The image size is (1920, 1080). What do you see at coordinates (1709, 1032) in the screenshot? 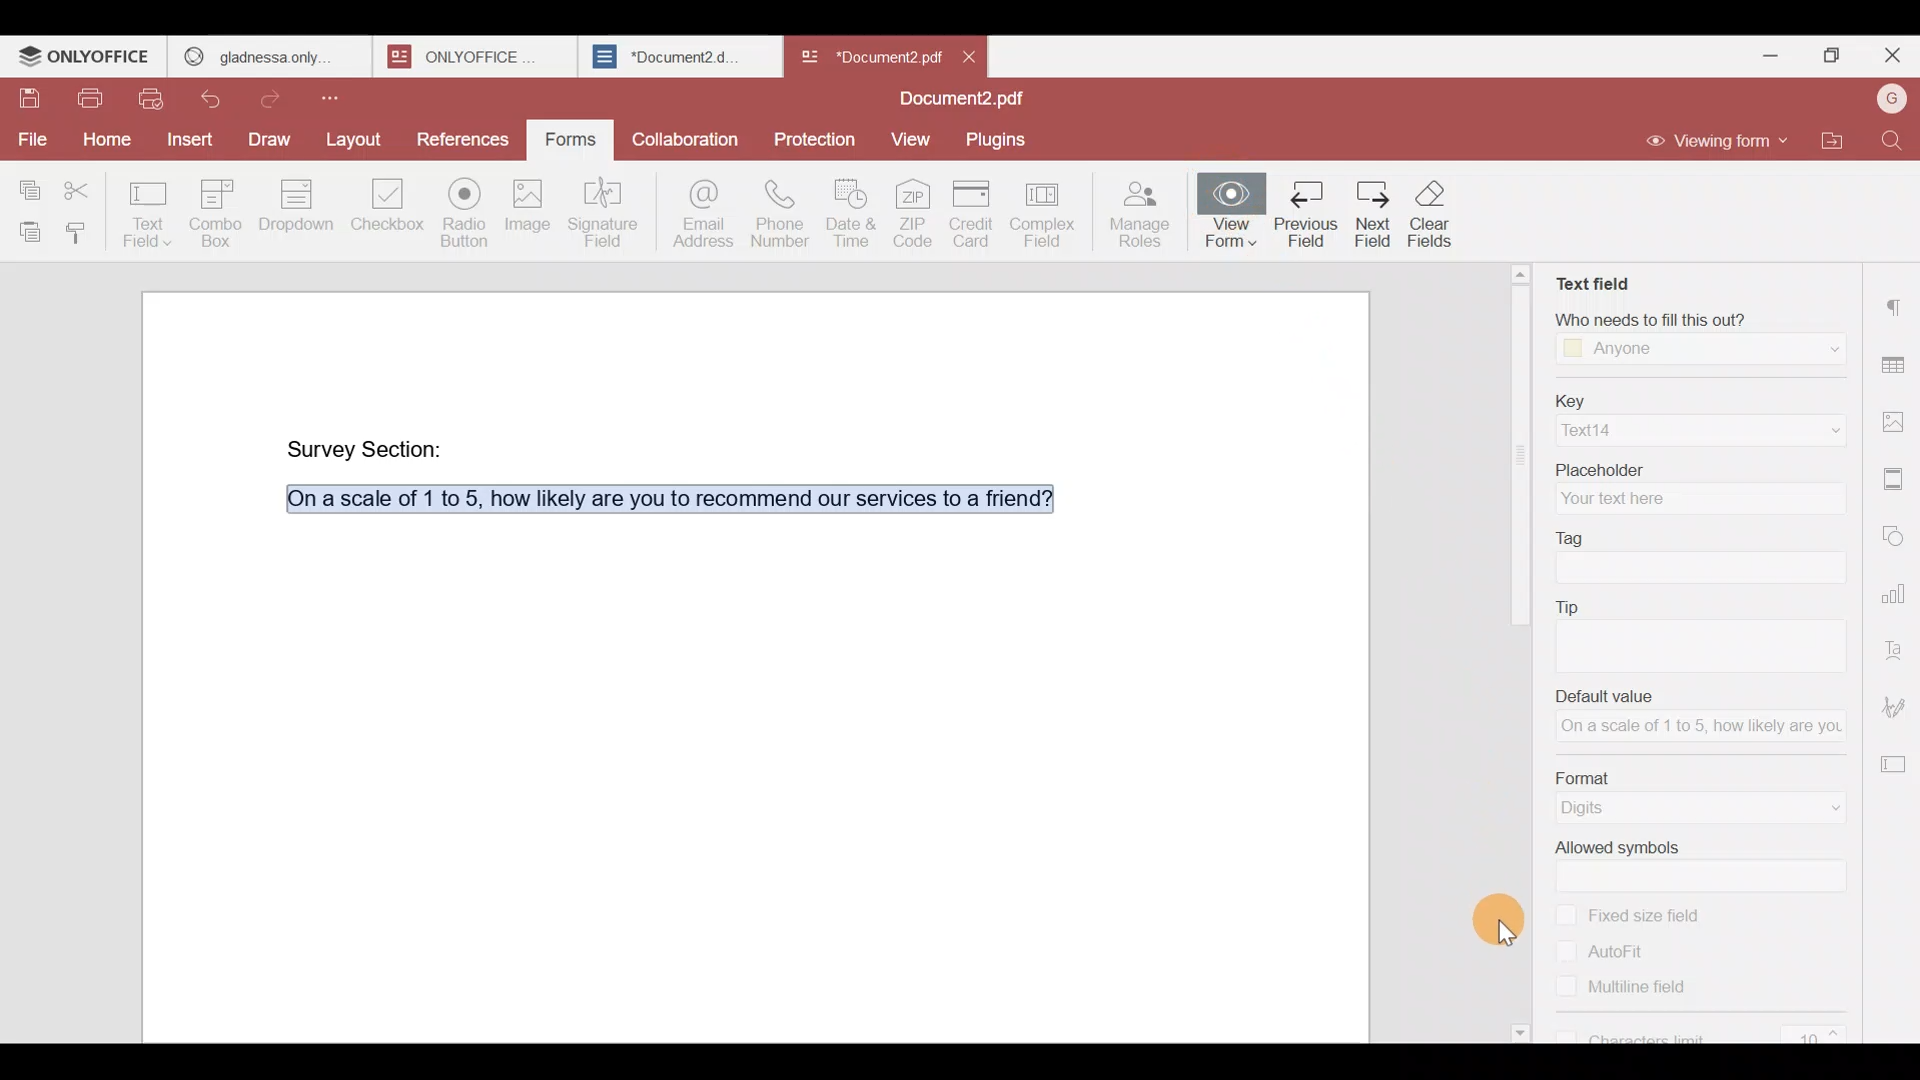
I see `Characters limit` at bounding box center [1709, 1032].